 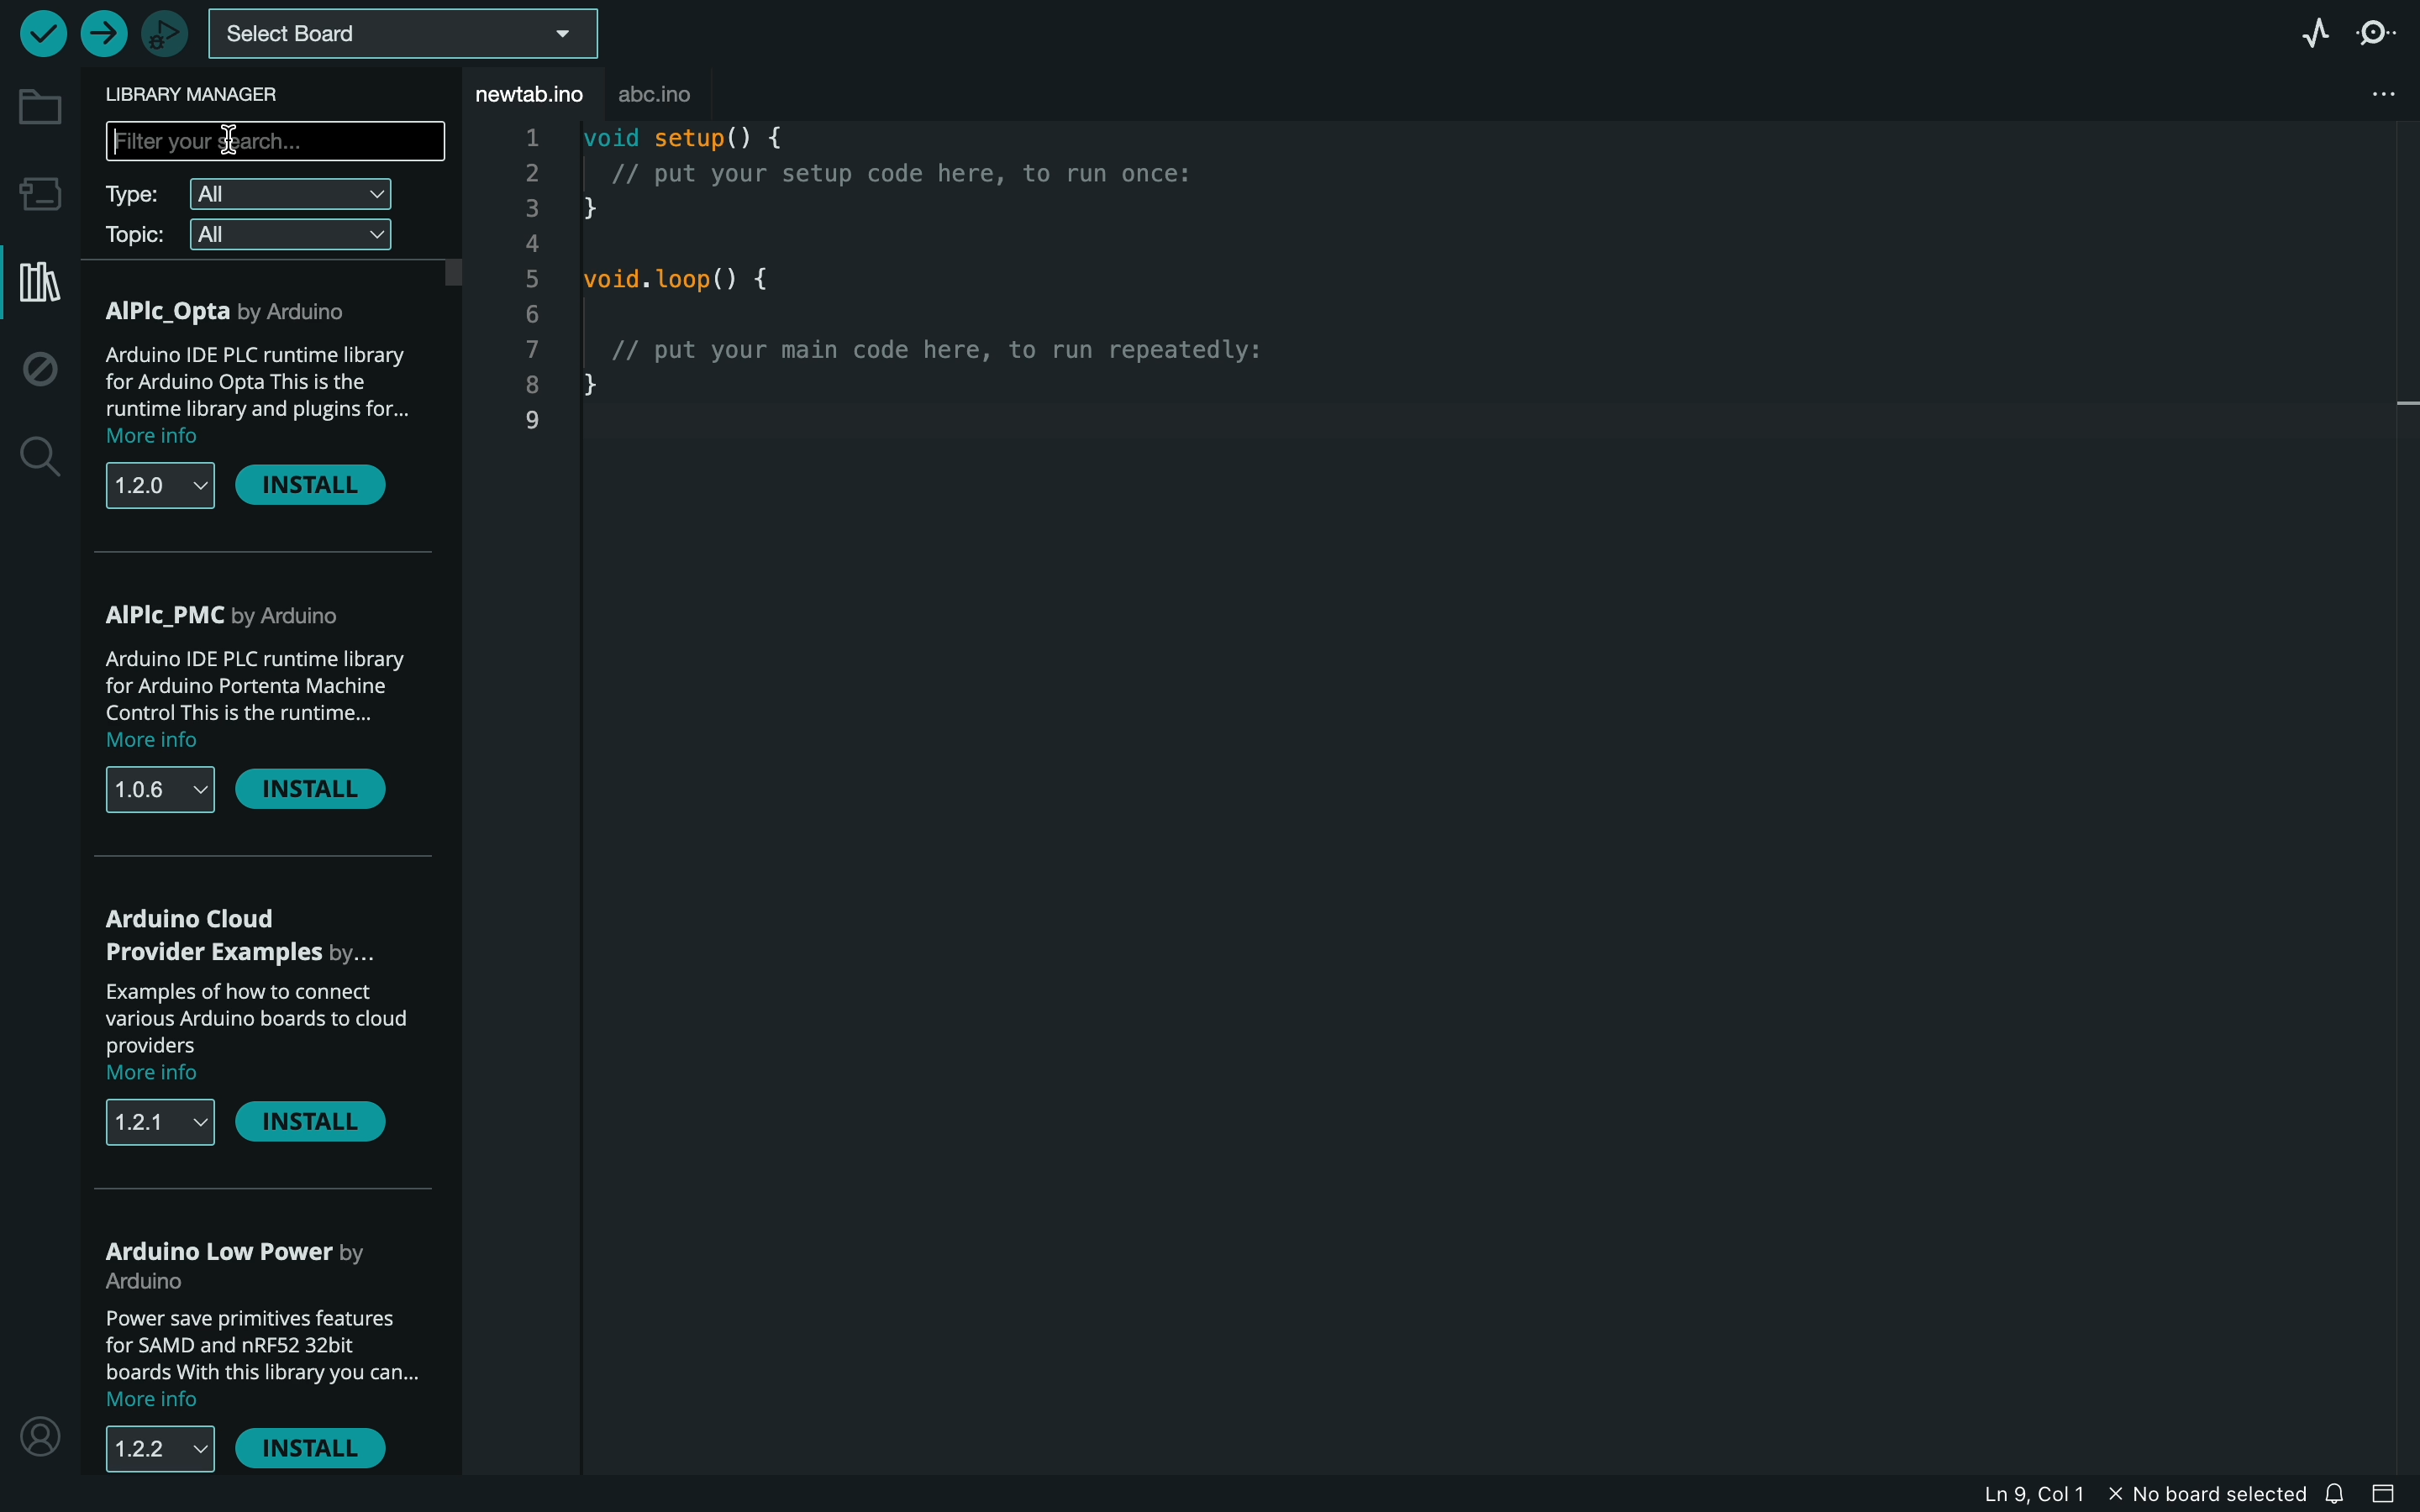 What do you see at coordinates (315, 1449) in the screenshot?
I see `install` at bounding box center [315, 1449].